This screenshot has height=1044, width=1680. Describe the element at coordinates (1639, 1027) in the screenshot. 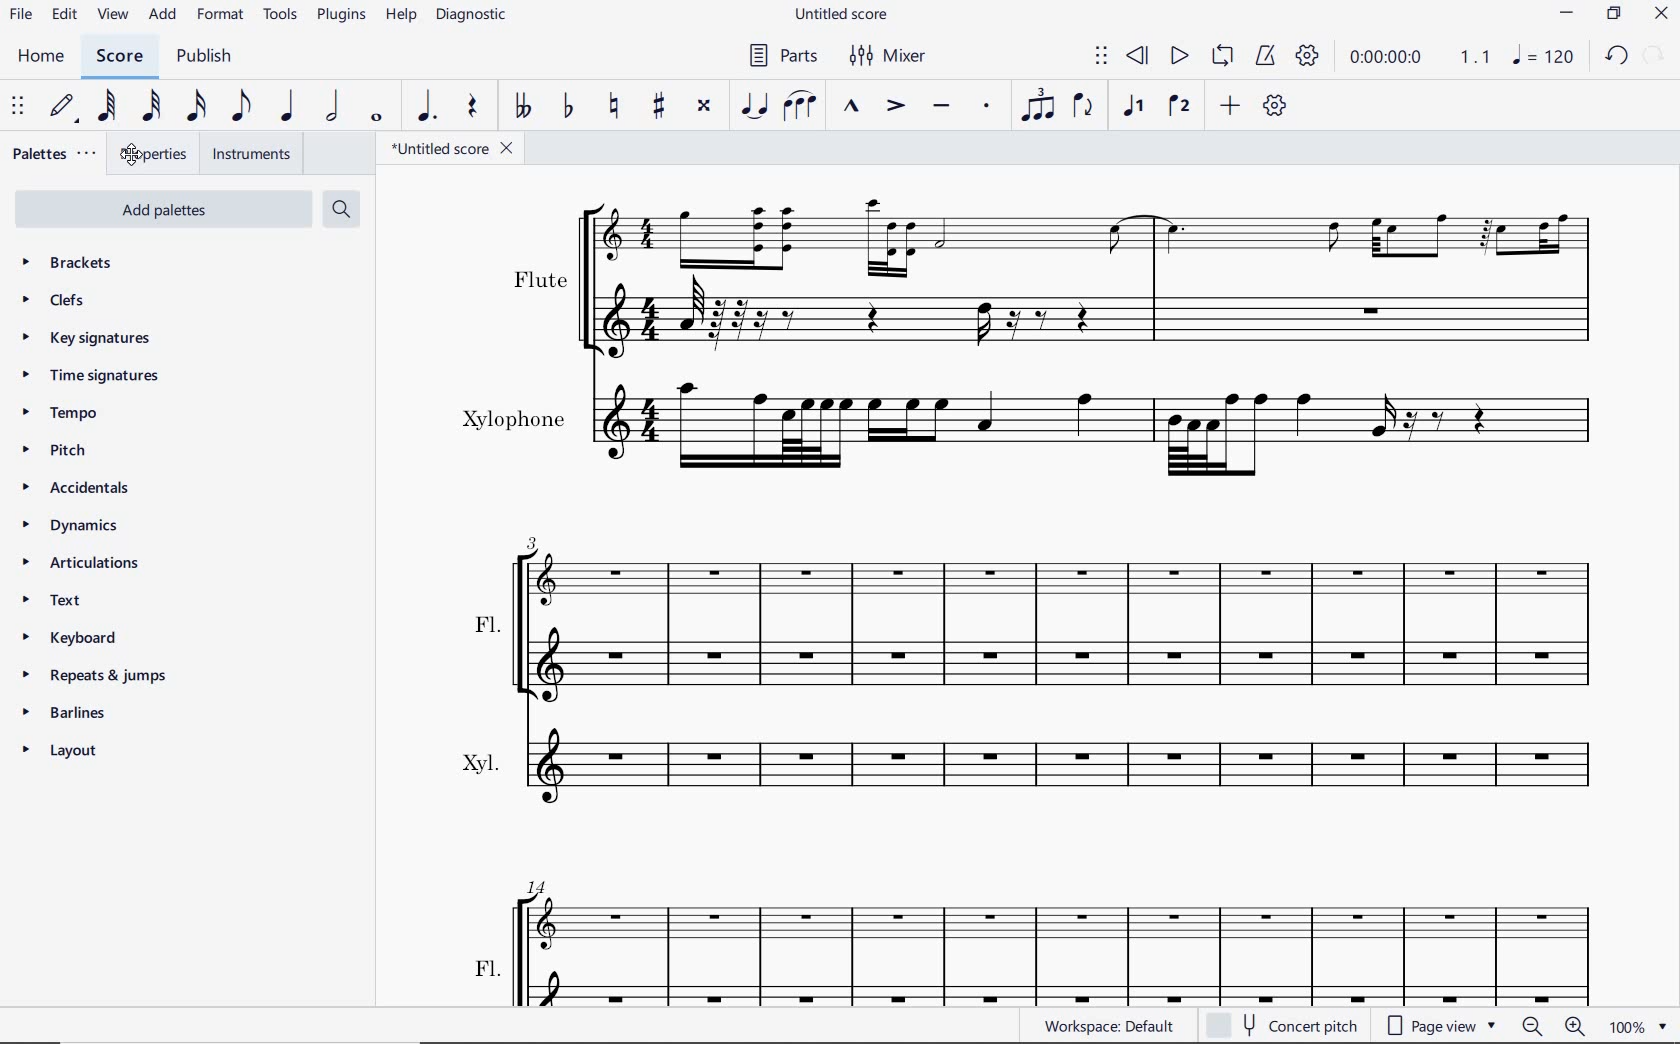

I see `zoom factor` at that location.